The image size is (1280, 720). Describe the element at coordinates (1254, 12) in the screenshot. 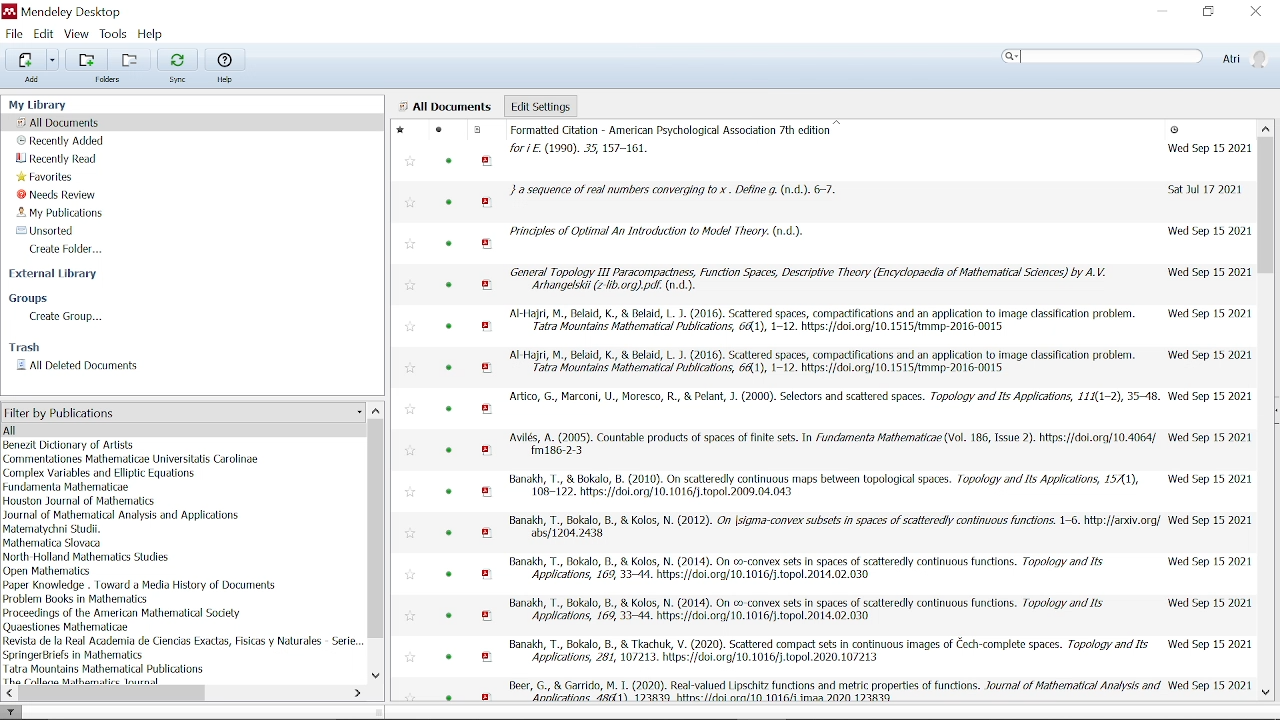

I see `Close window` at that location.